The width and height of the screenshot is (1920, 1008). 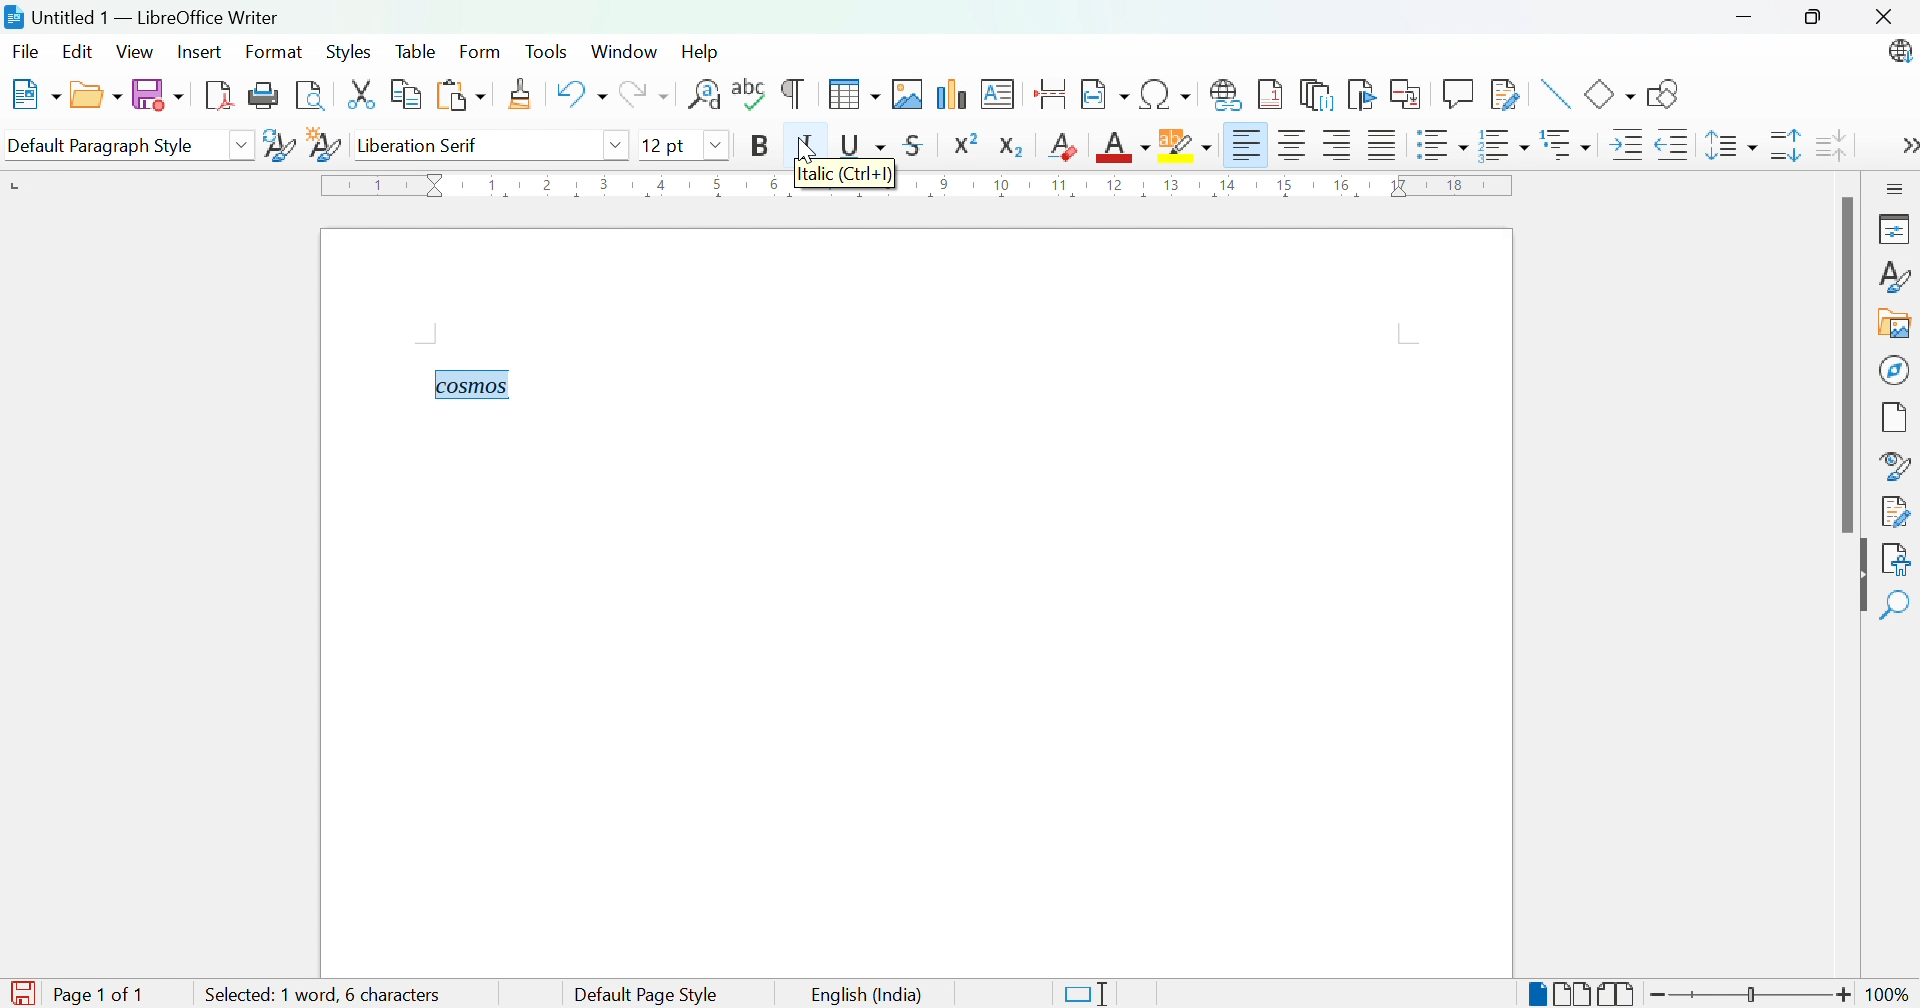 What do you see at coordinates (751, 93) in the screenshot?
I see `Check spelling` at bounding box center [751, 93].